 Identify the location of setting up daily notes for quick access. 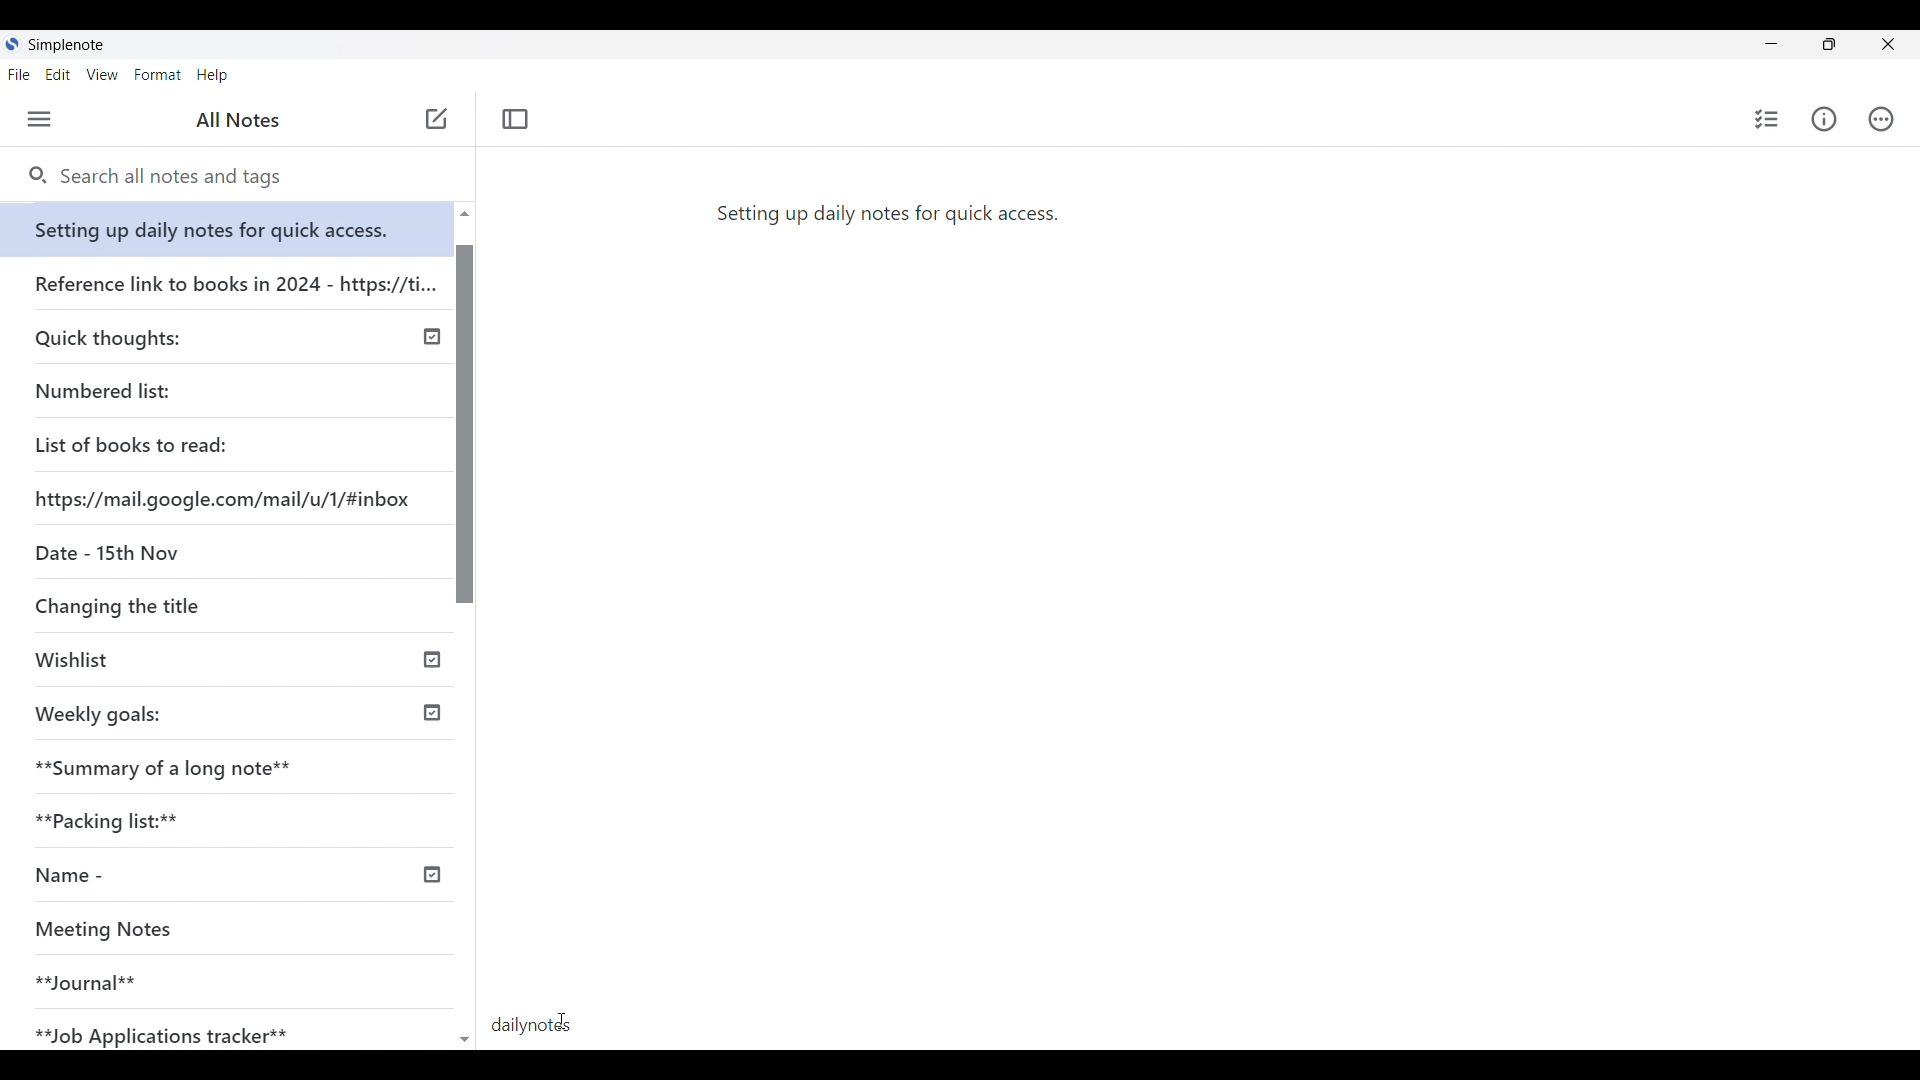
(886, 211).